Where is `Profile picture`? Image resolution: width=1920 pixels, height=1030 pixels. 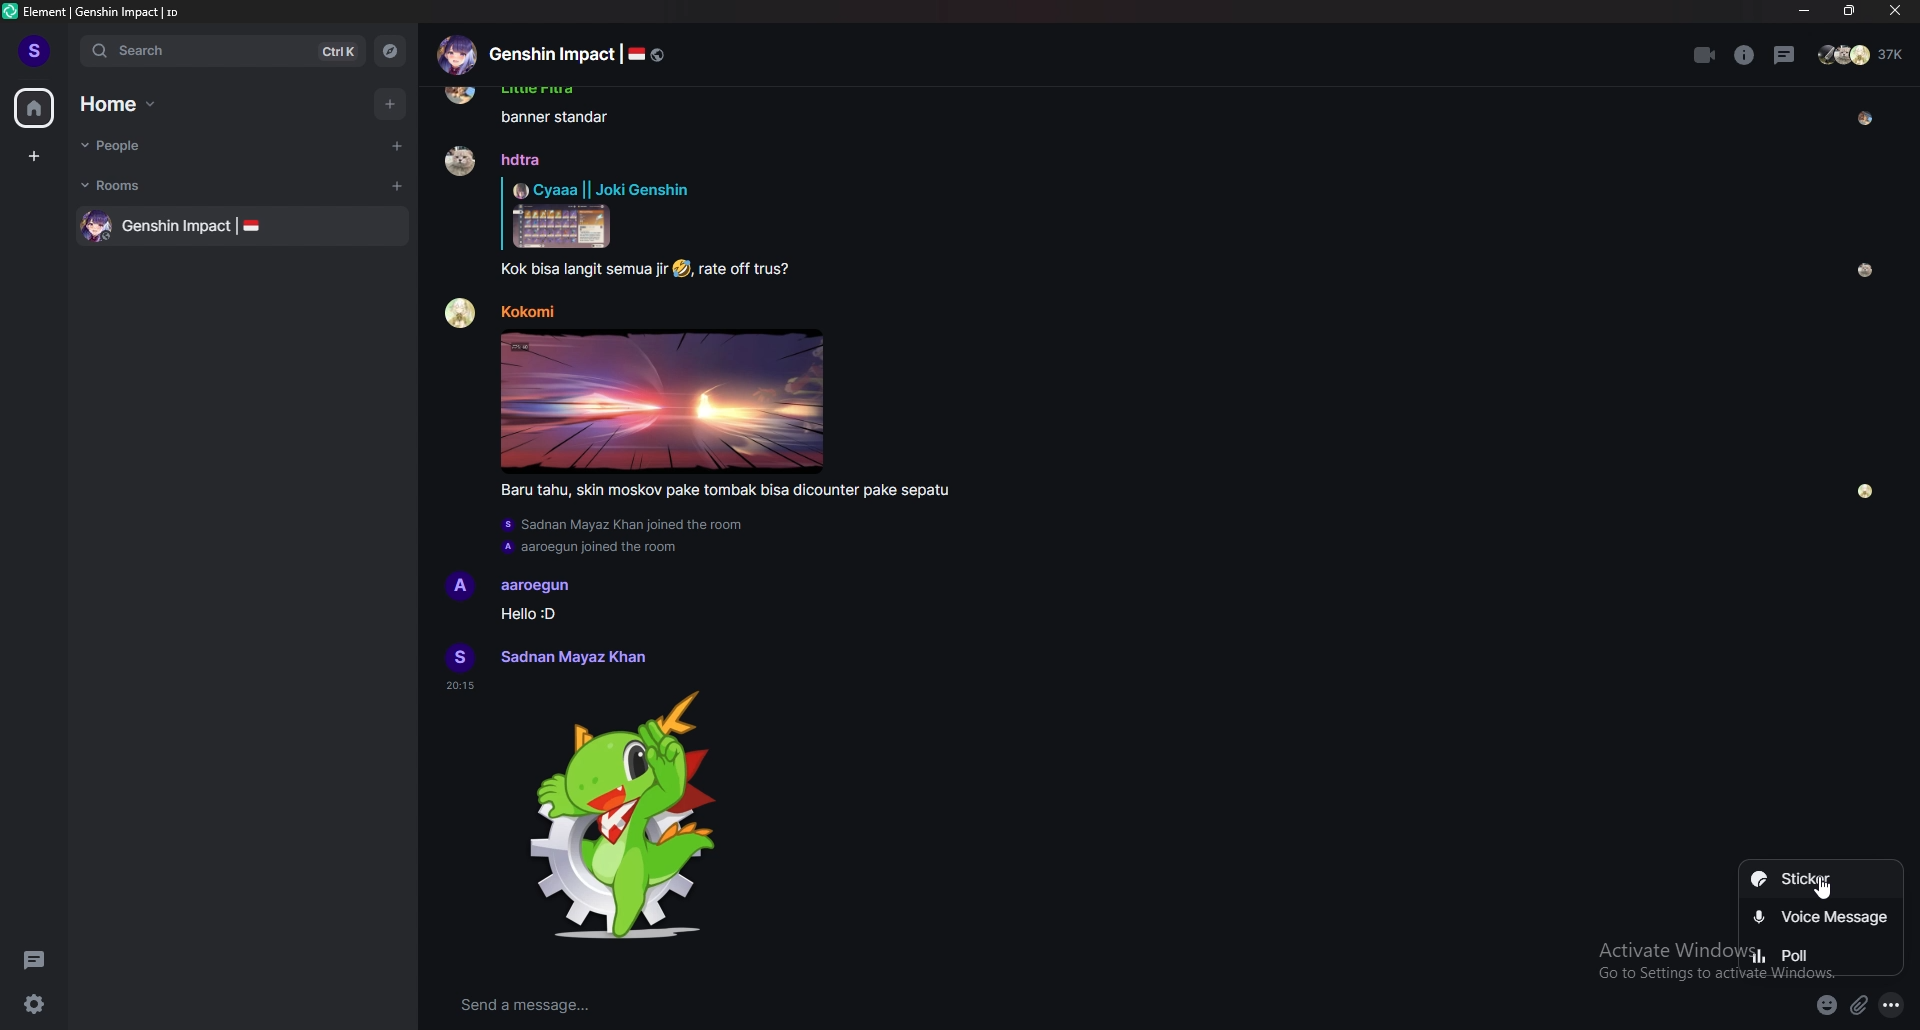
Profile picture is located at coordinates (459, 160).